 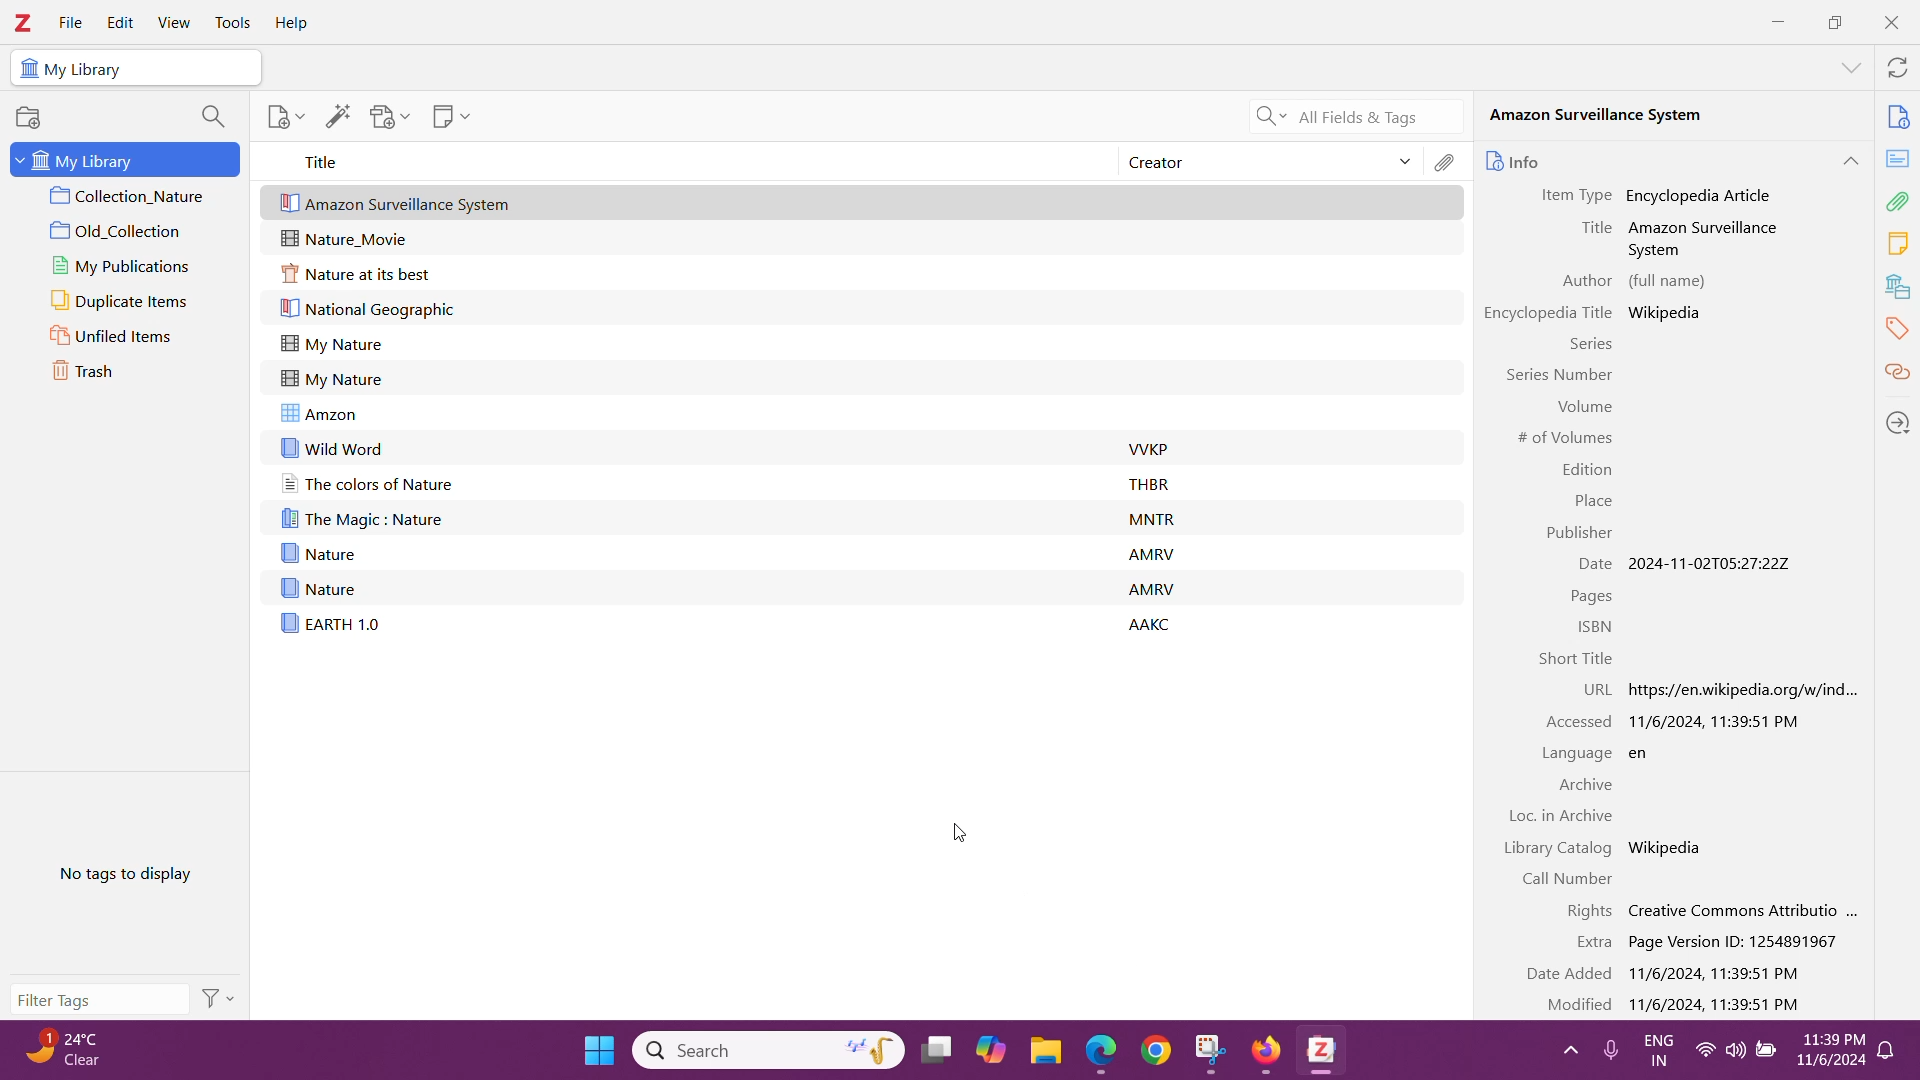 I want to click on Zotero Desktop Aplication, so click(x=1325, y=1055).